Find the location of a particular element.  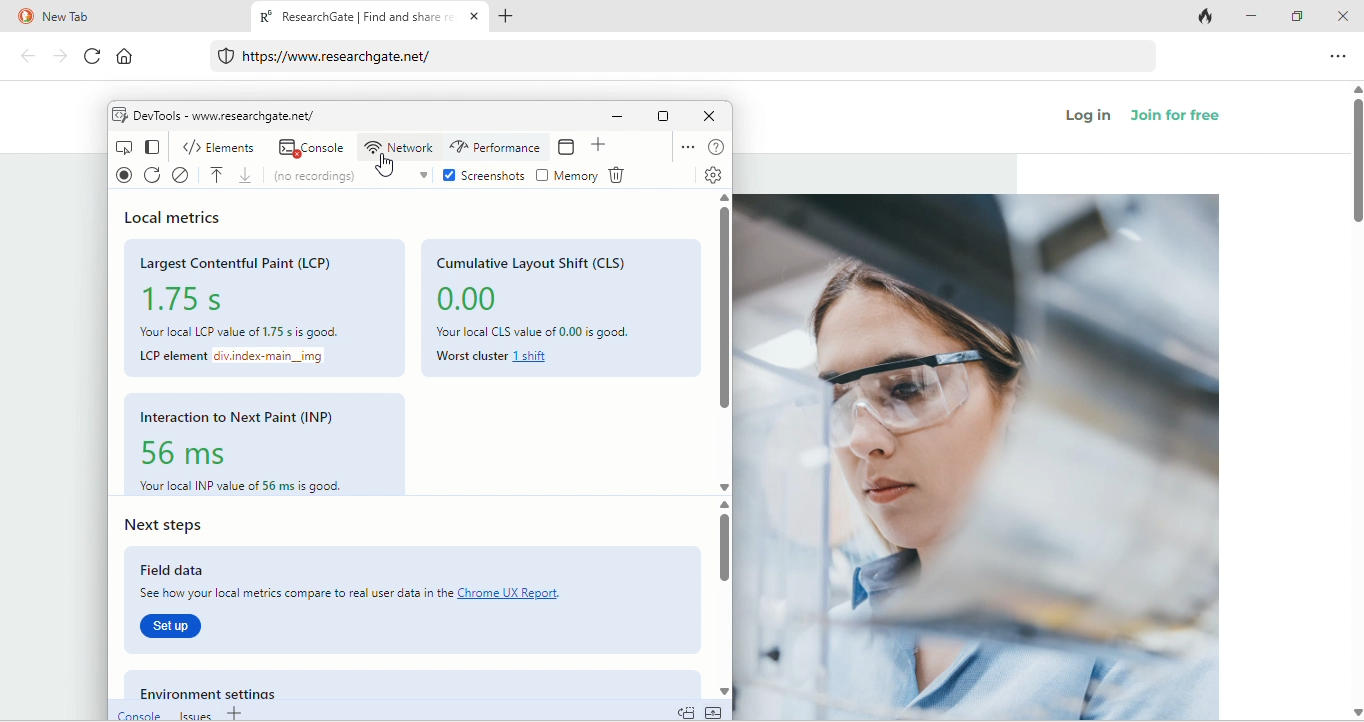

delete is located at coordinates (623, 176).